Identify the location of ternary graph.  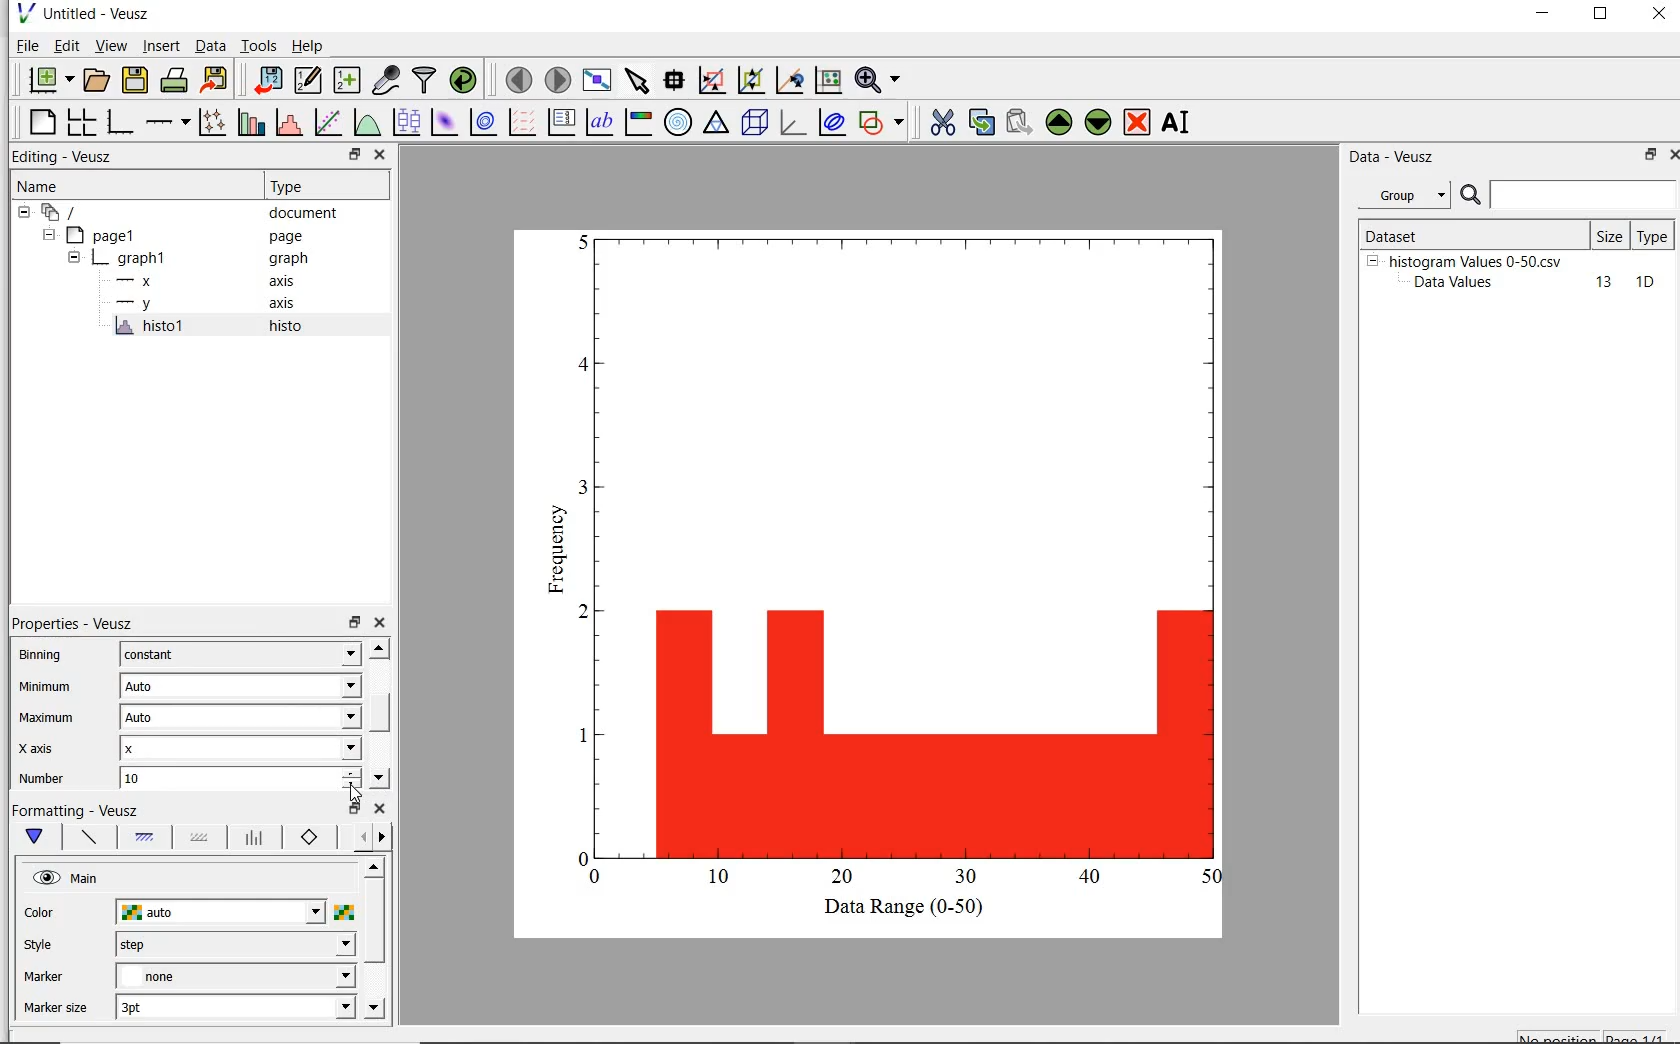
(717, 124).